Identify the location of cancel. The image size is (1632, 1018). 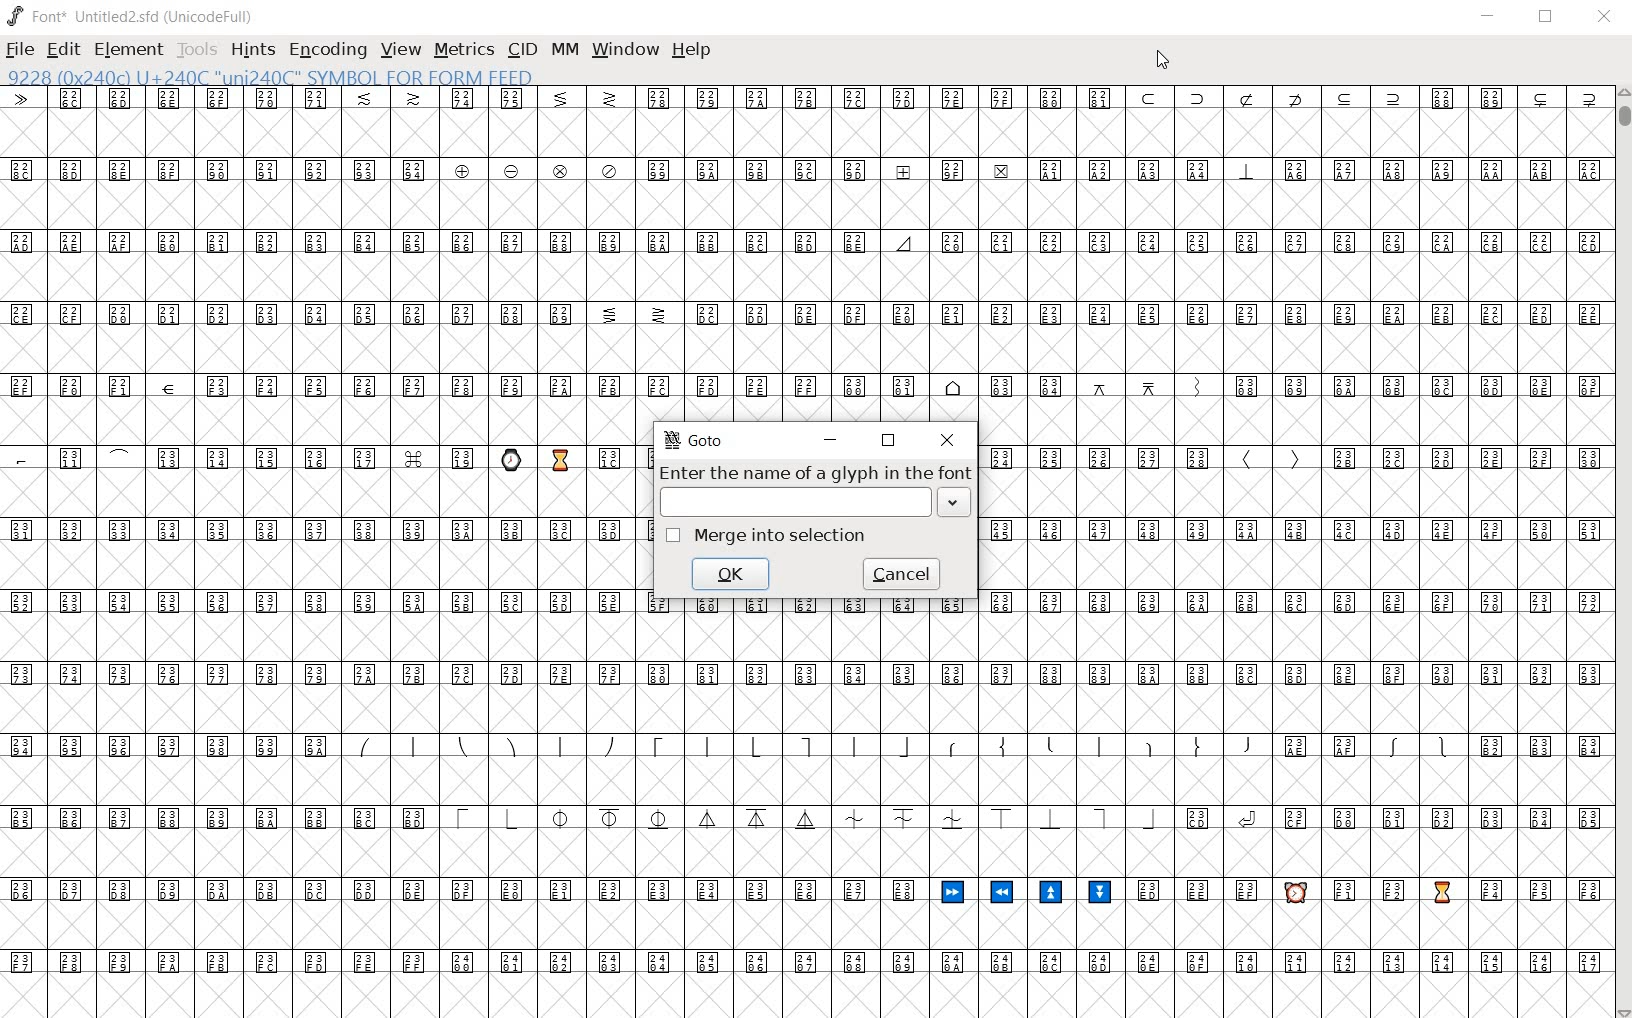
(903, 574).